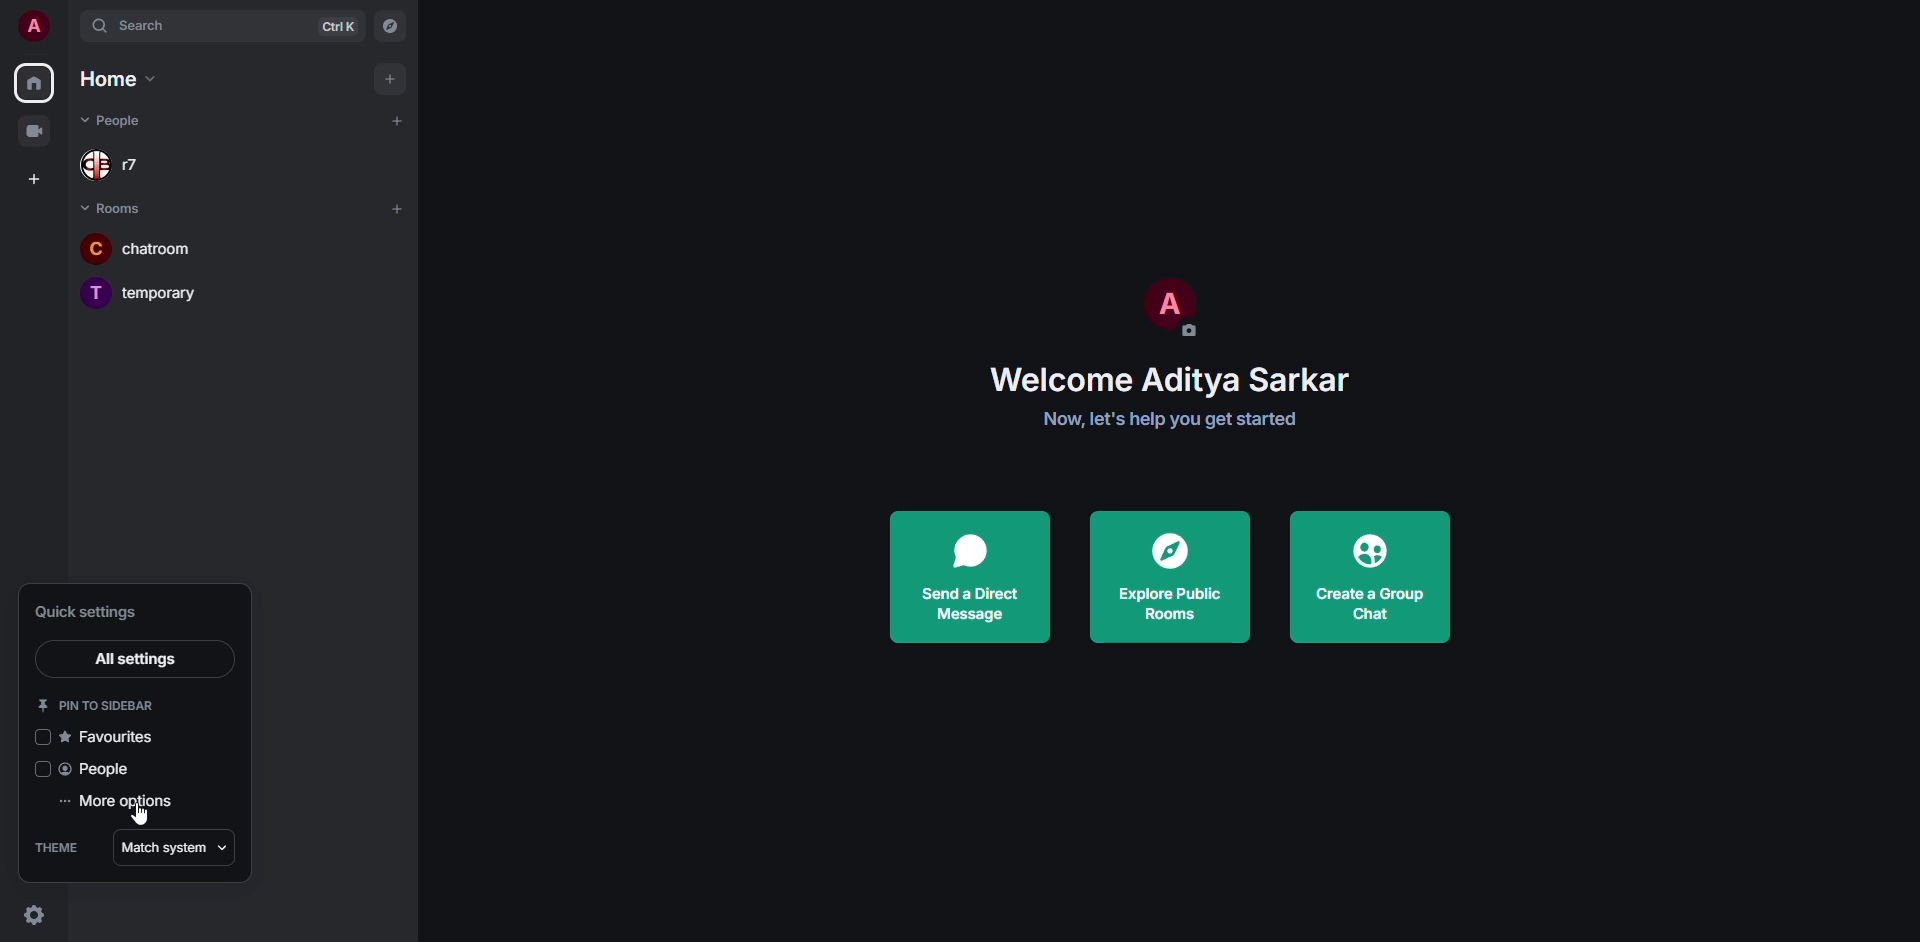 The image size is (1920, 942). Describe the element at coordinates (139, 249) in the screenshot. I see `room` at that location.